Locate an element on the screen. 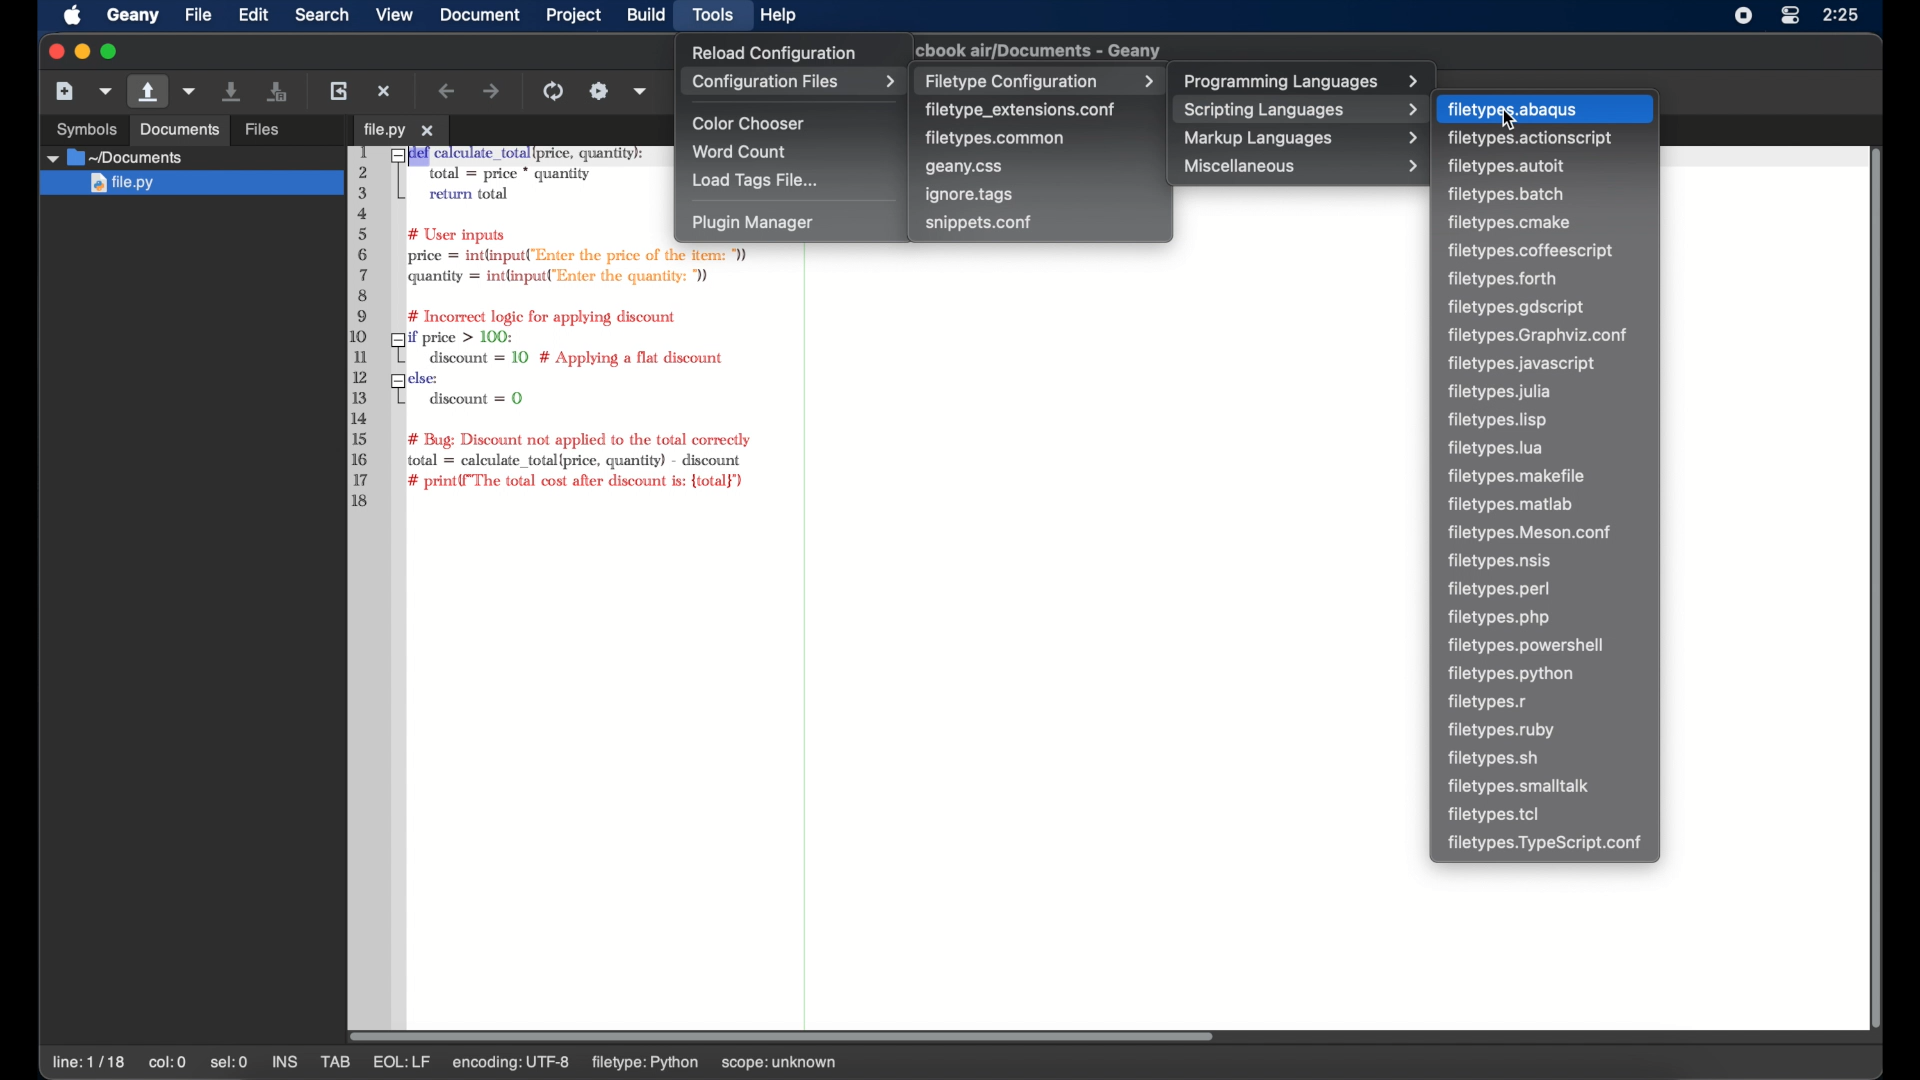  reload configuration is located at coordinates (772, 52).